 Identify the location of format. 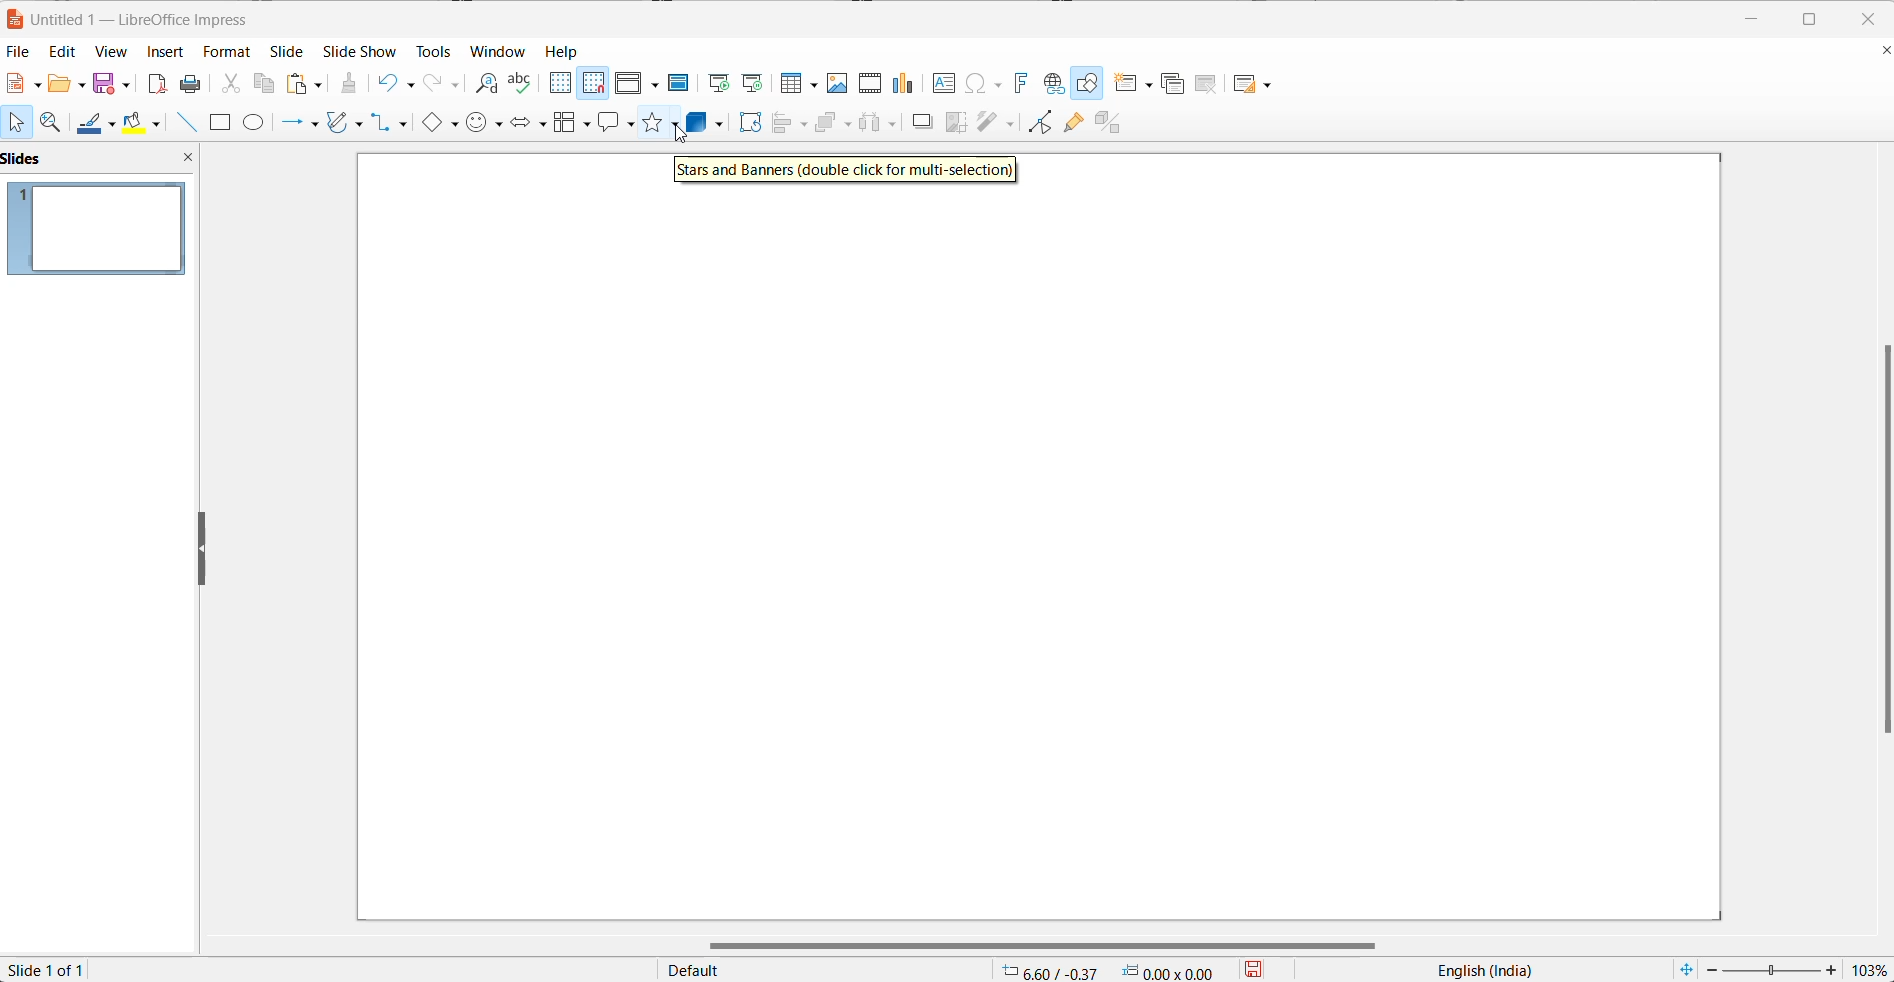
(228, 51).